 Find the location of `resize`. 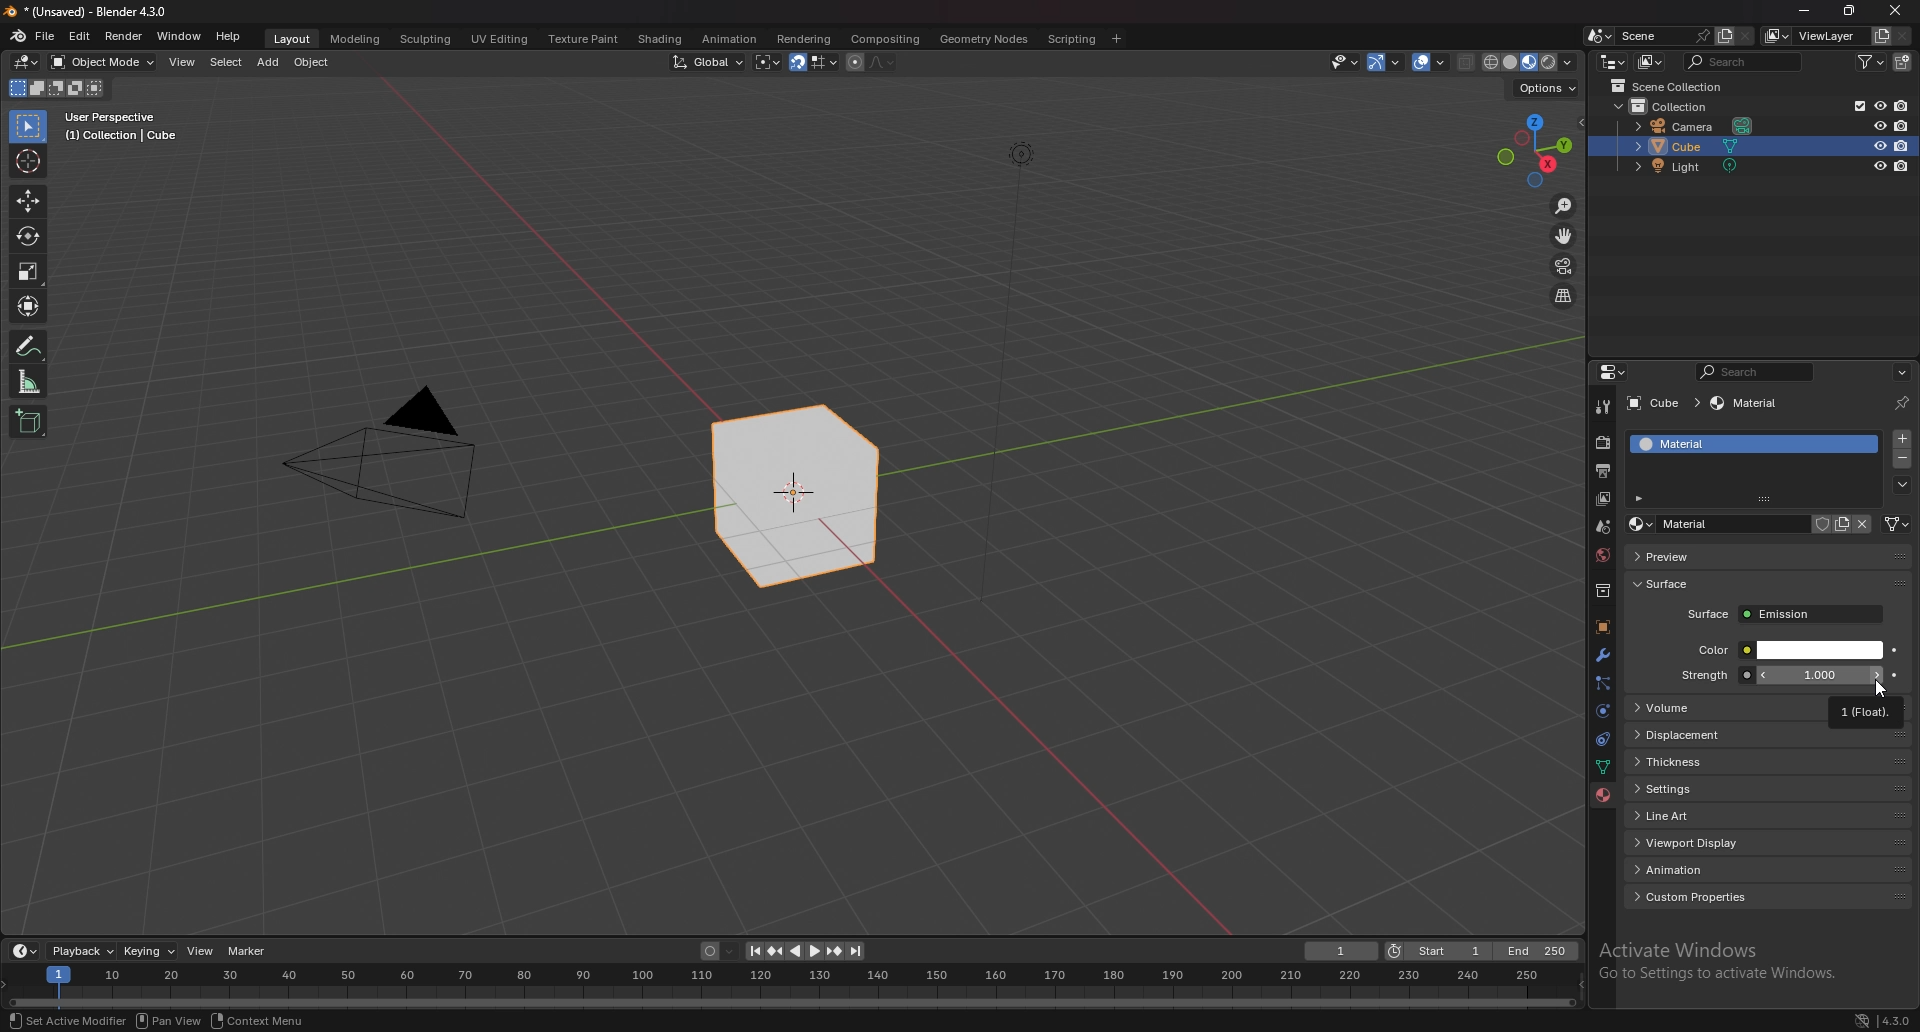

resize is located at coordinates (1849, 11).